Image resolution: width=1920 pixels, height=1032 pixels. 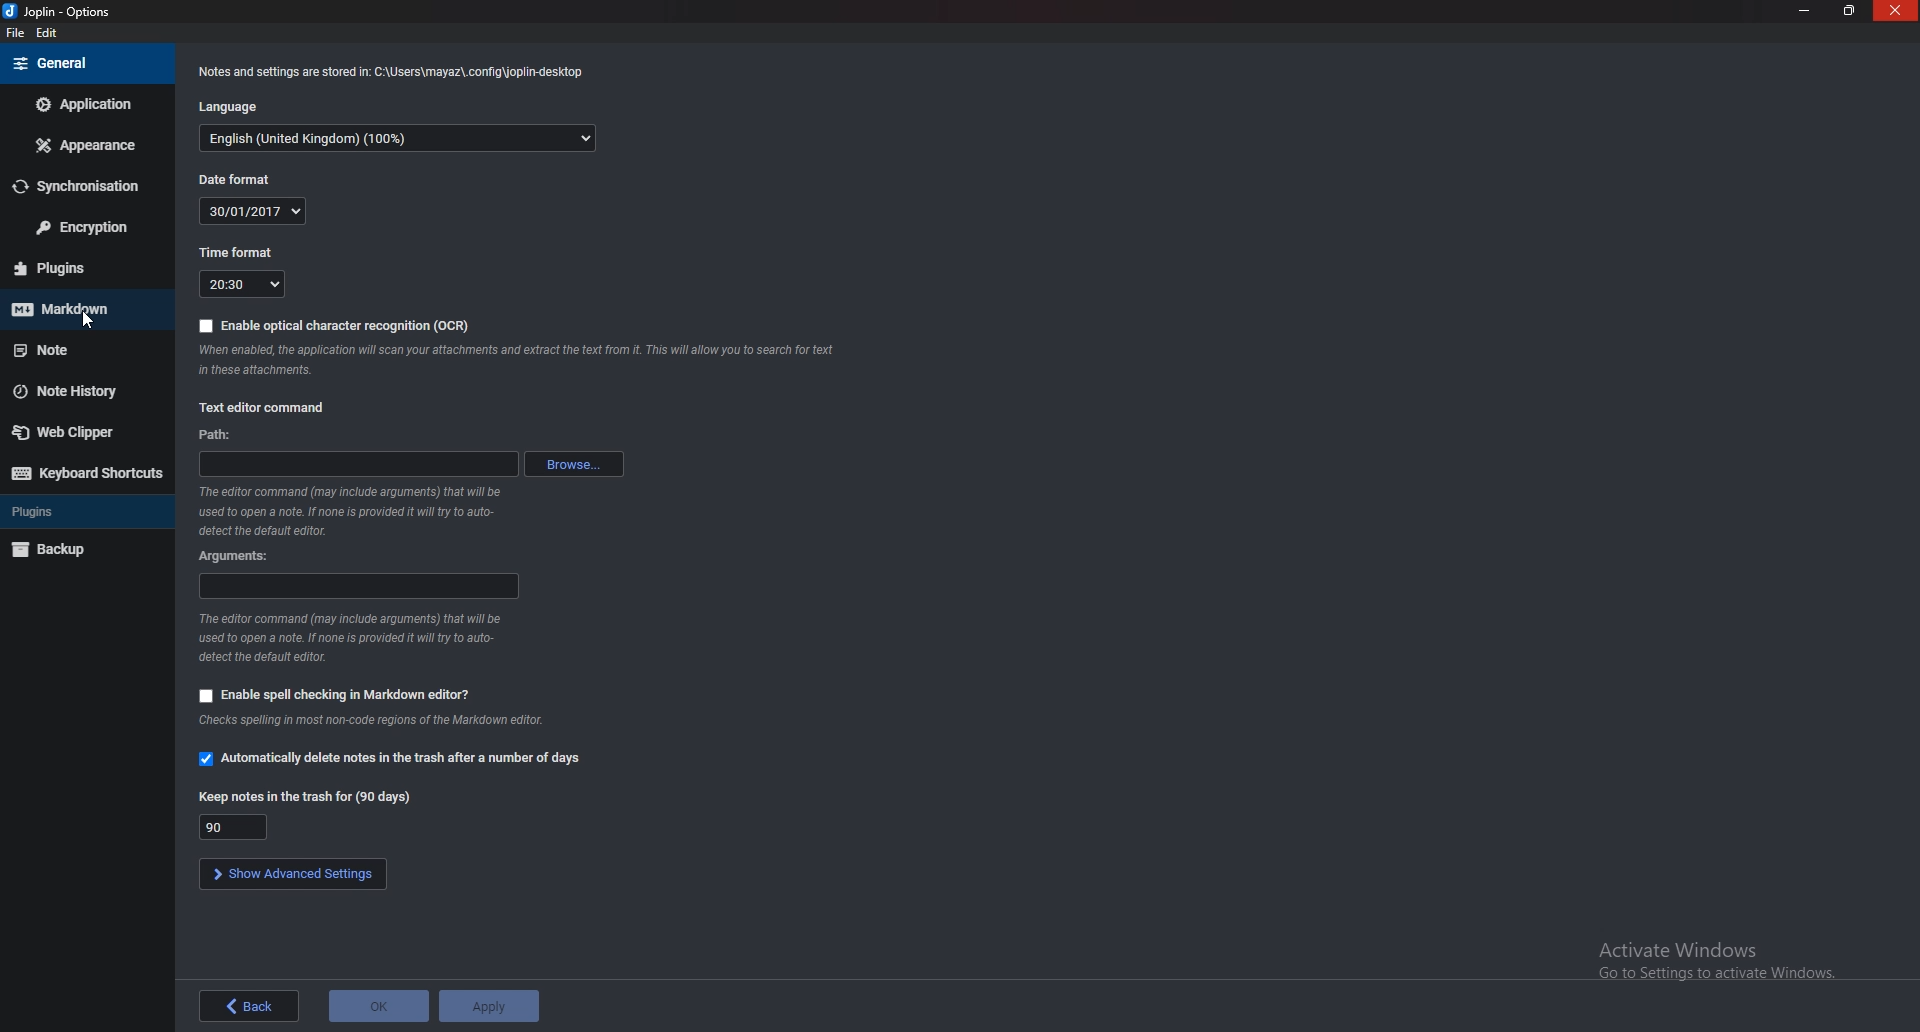 What do you see at coordinates (252, 1004) in the screenshot?
I see `back` at bounding box center [252, 1004].